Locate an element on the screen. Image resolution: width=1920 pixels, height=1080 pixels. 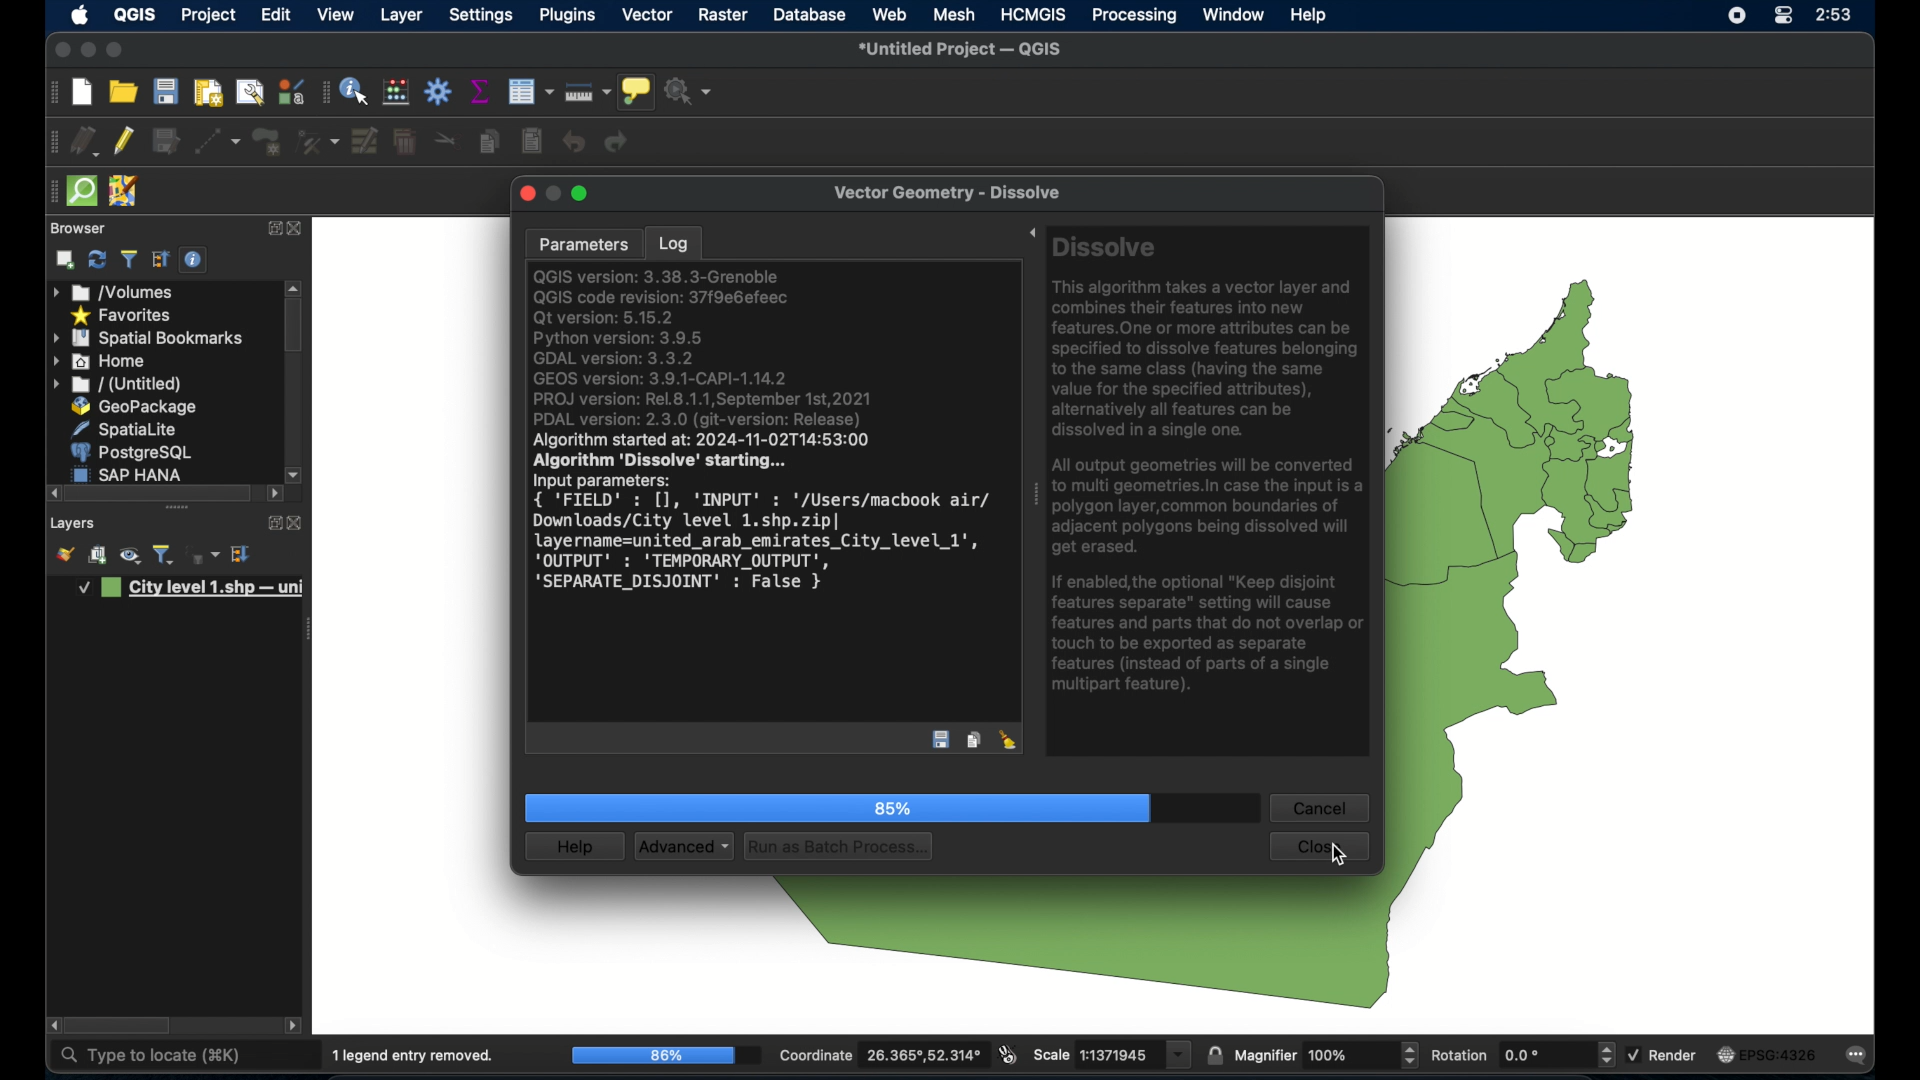
copy features is located at coordinates (489, 141).